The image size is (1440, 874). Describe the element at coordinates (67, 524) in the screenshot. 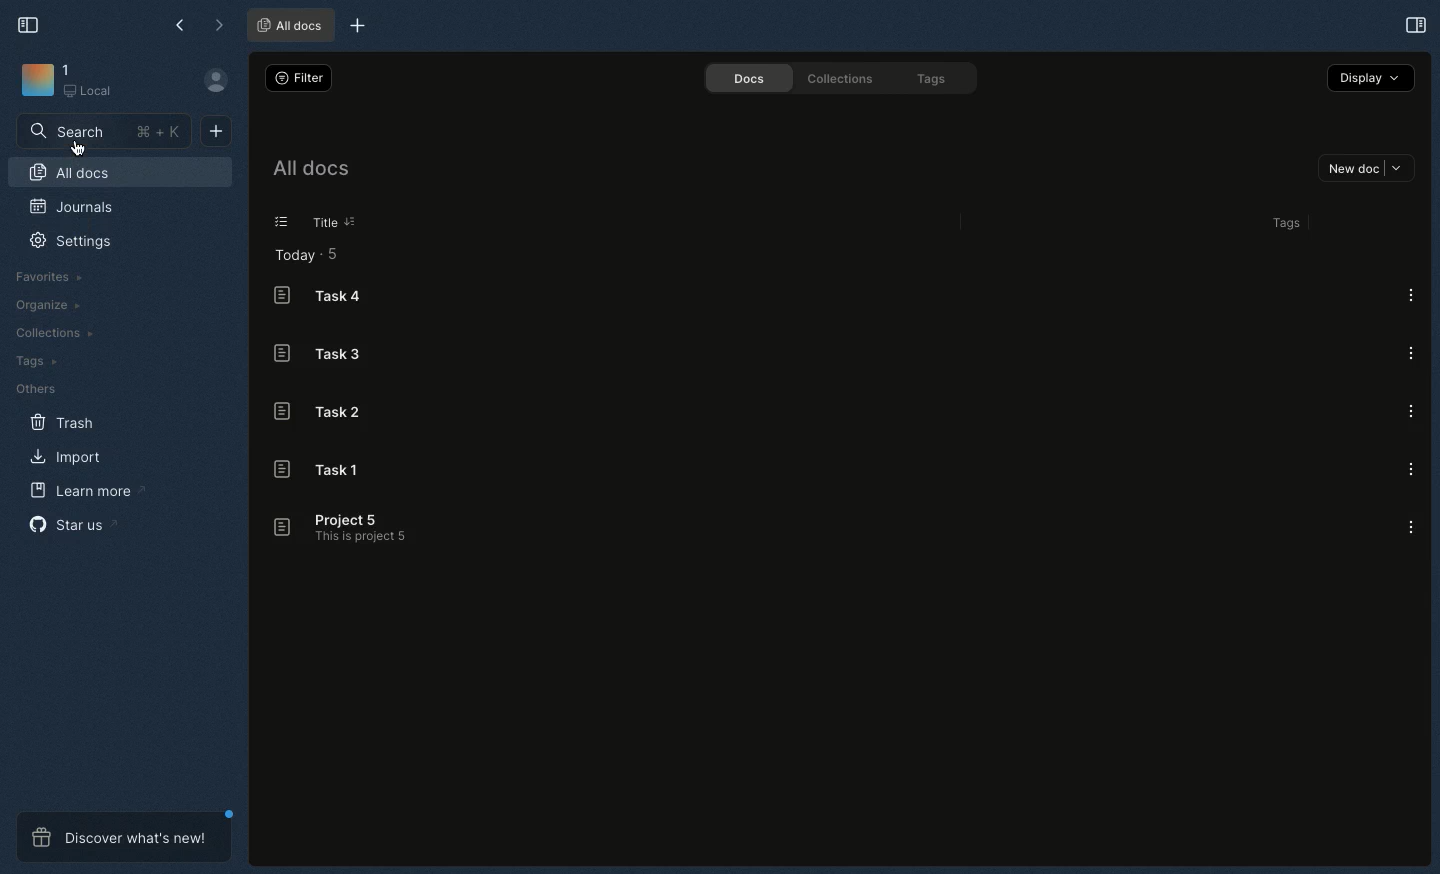

I see `Star us` at that location.